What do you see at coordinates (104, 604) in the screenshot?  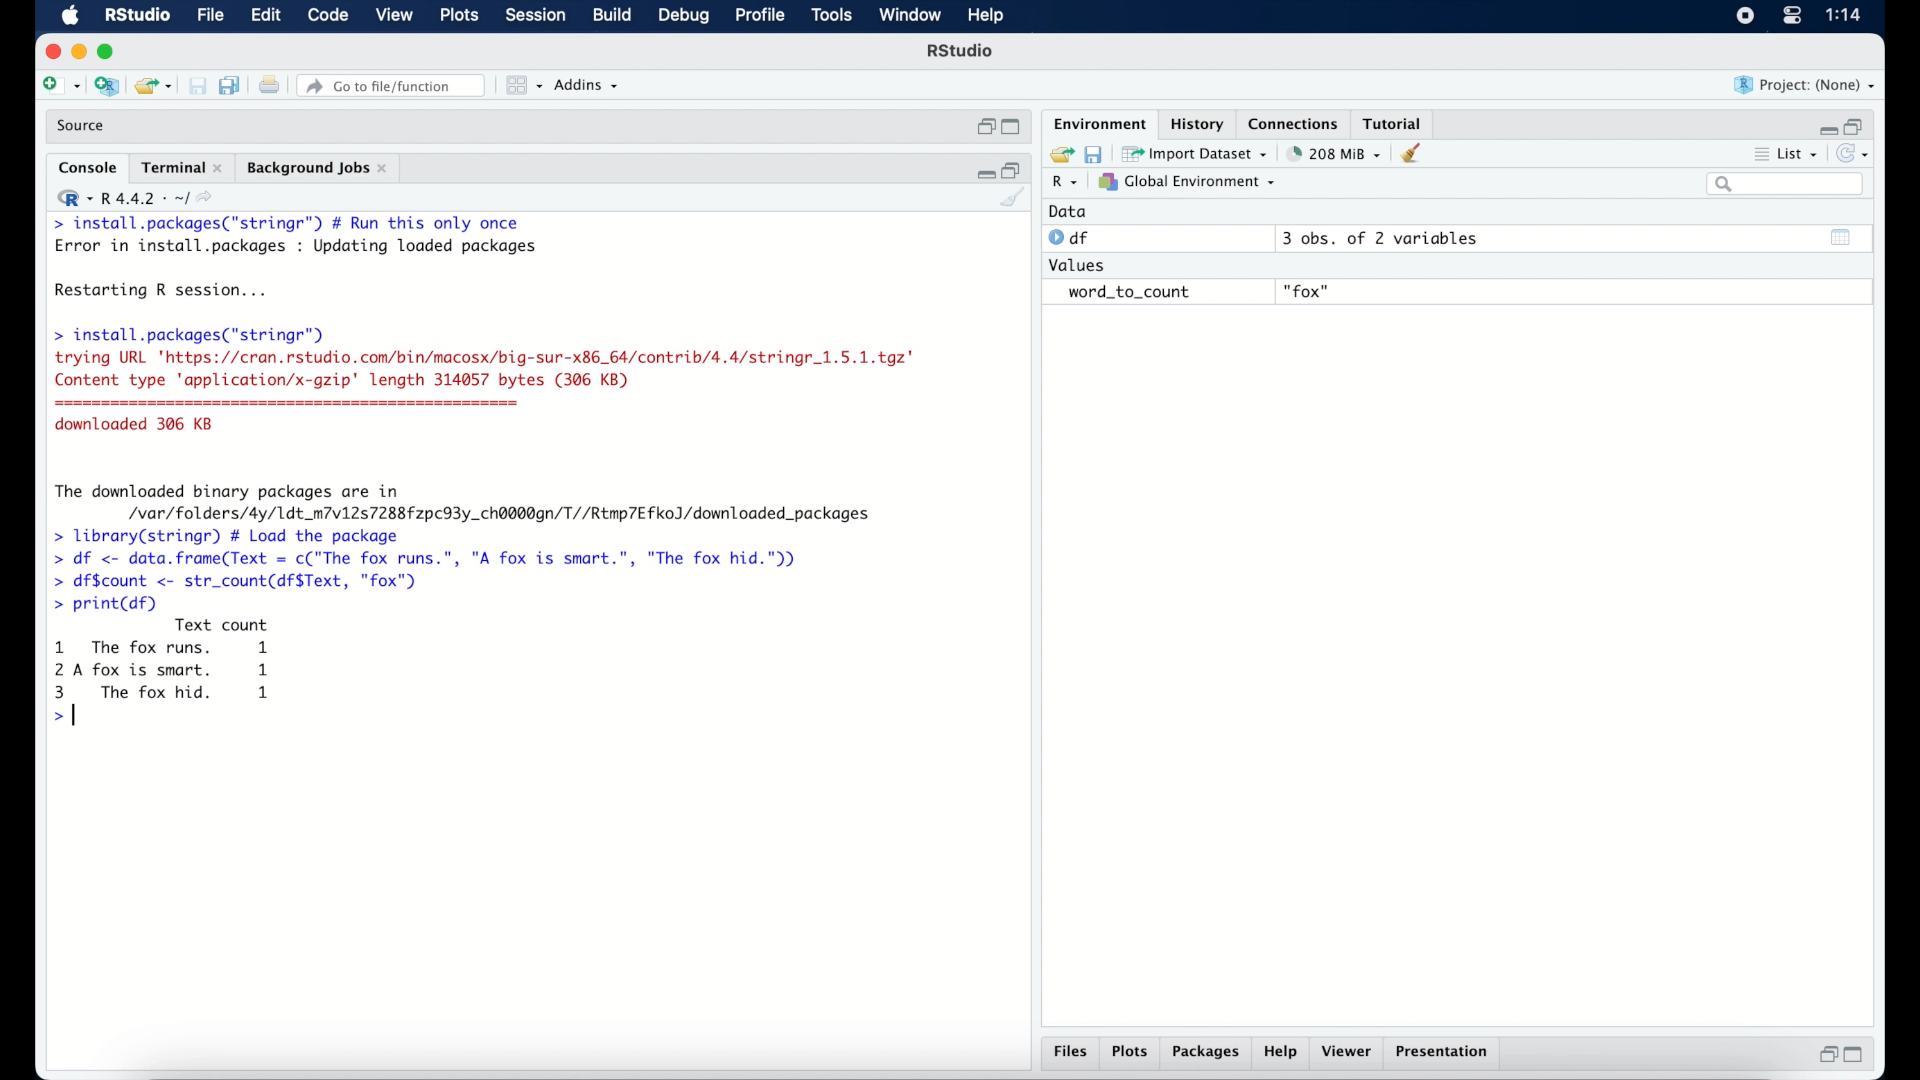 I see `> print(df)|` at bounding box center [104, 604].